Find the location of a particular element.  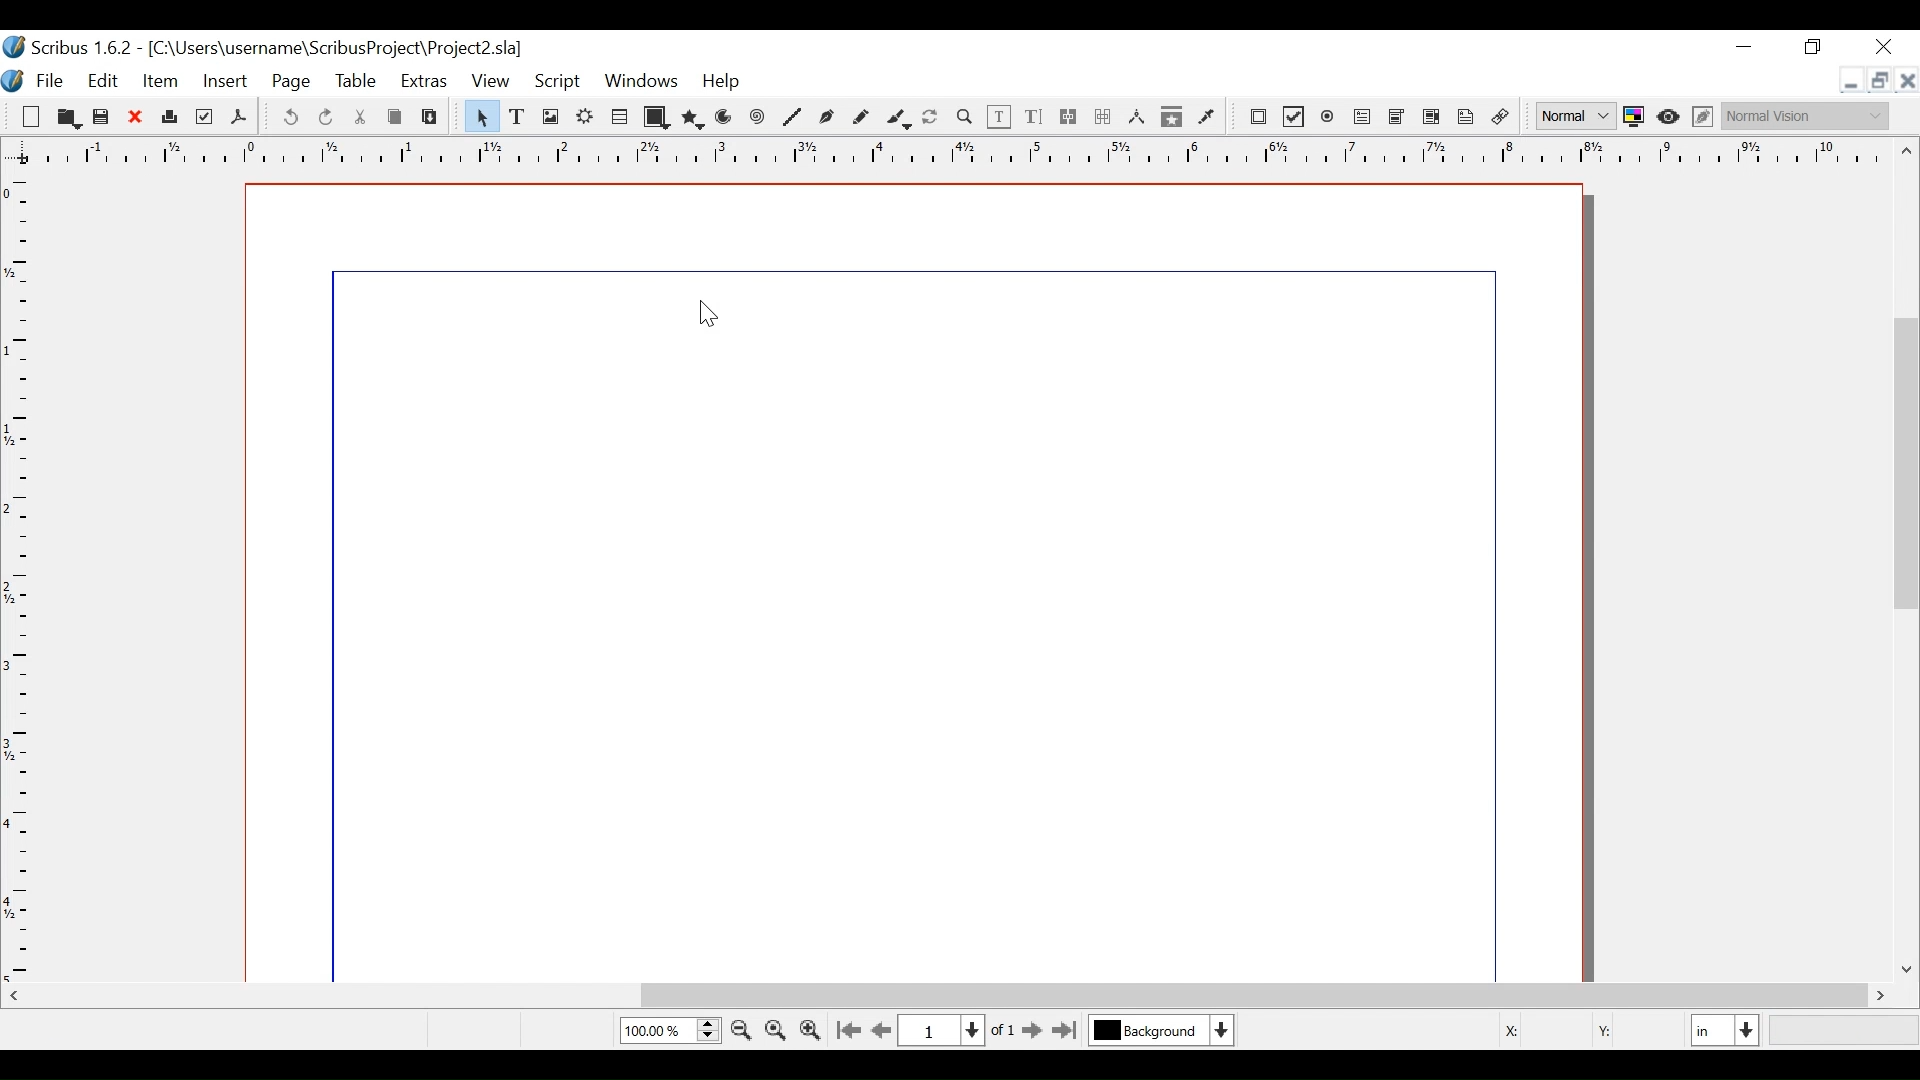

Horizontal Ruler is located at coordinates (944, 155).